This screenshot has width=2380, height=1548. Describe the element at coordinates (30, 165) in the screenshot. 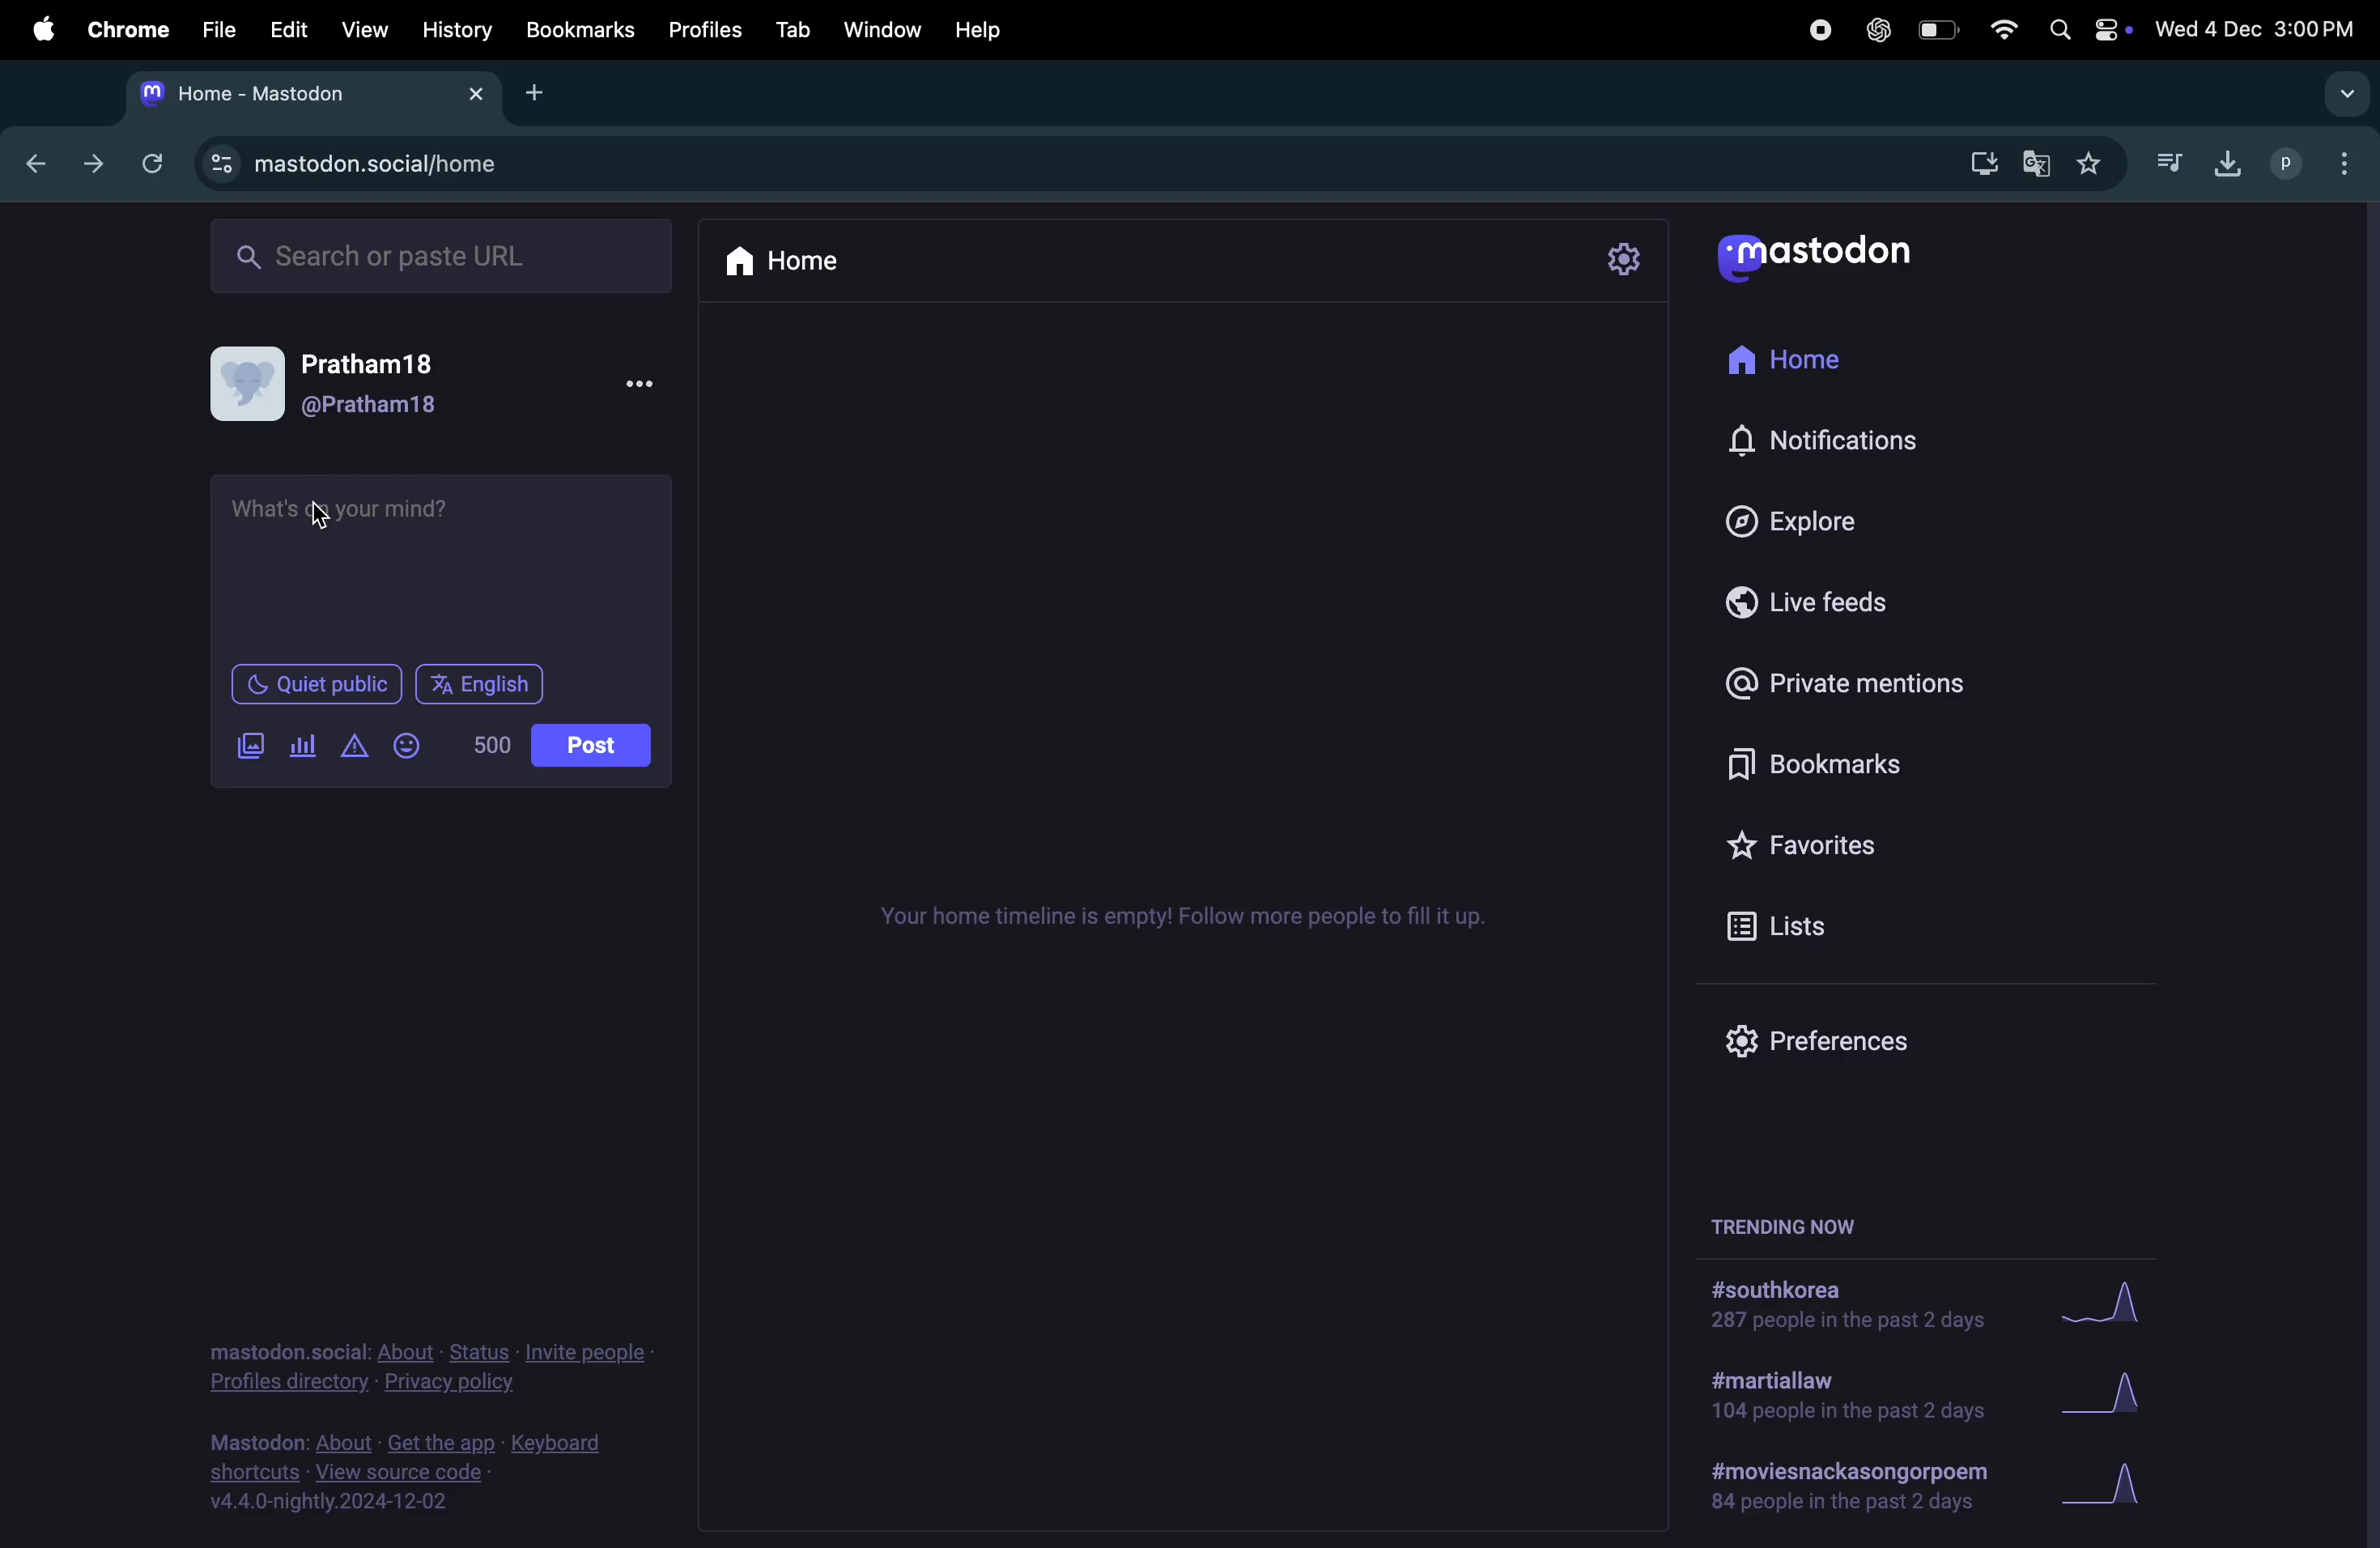

I see `backward` at that location.